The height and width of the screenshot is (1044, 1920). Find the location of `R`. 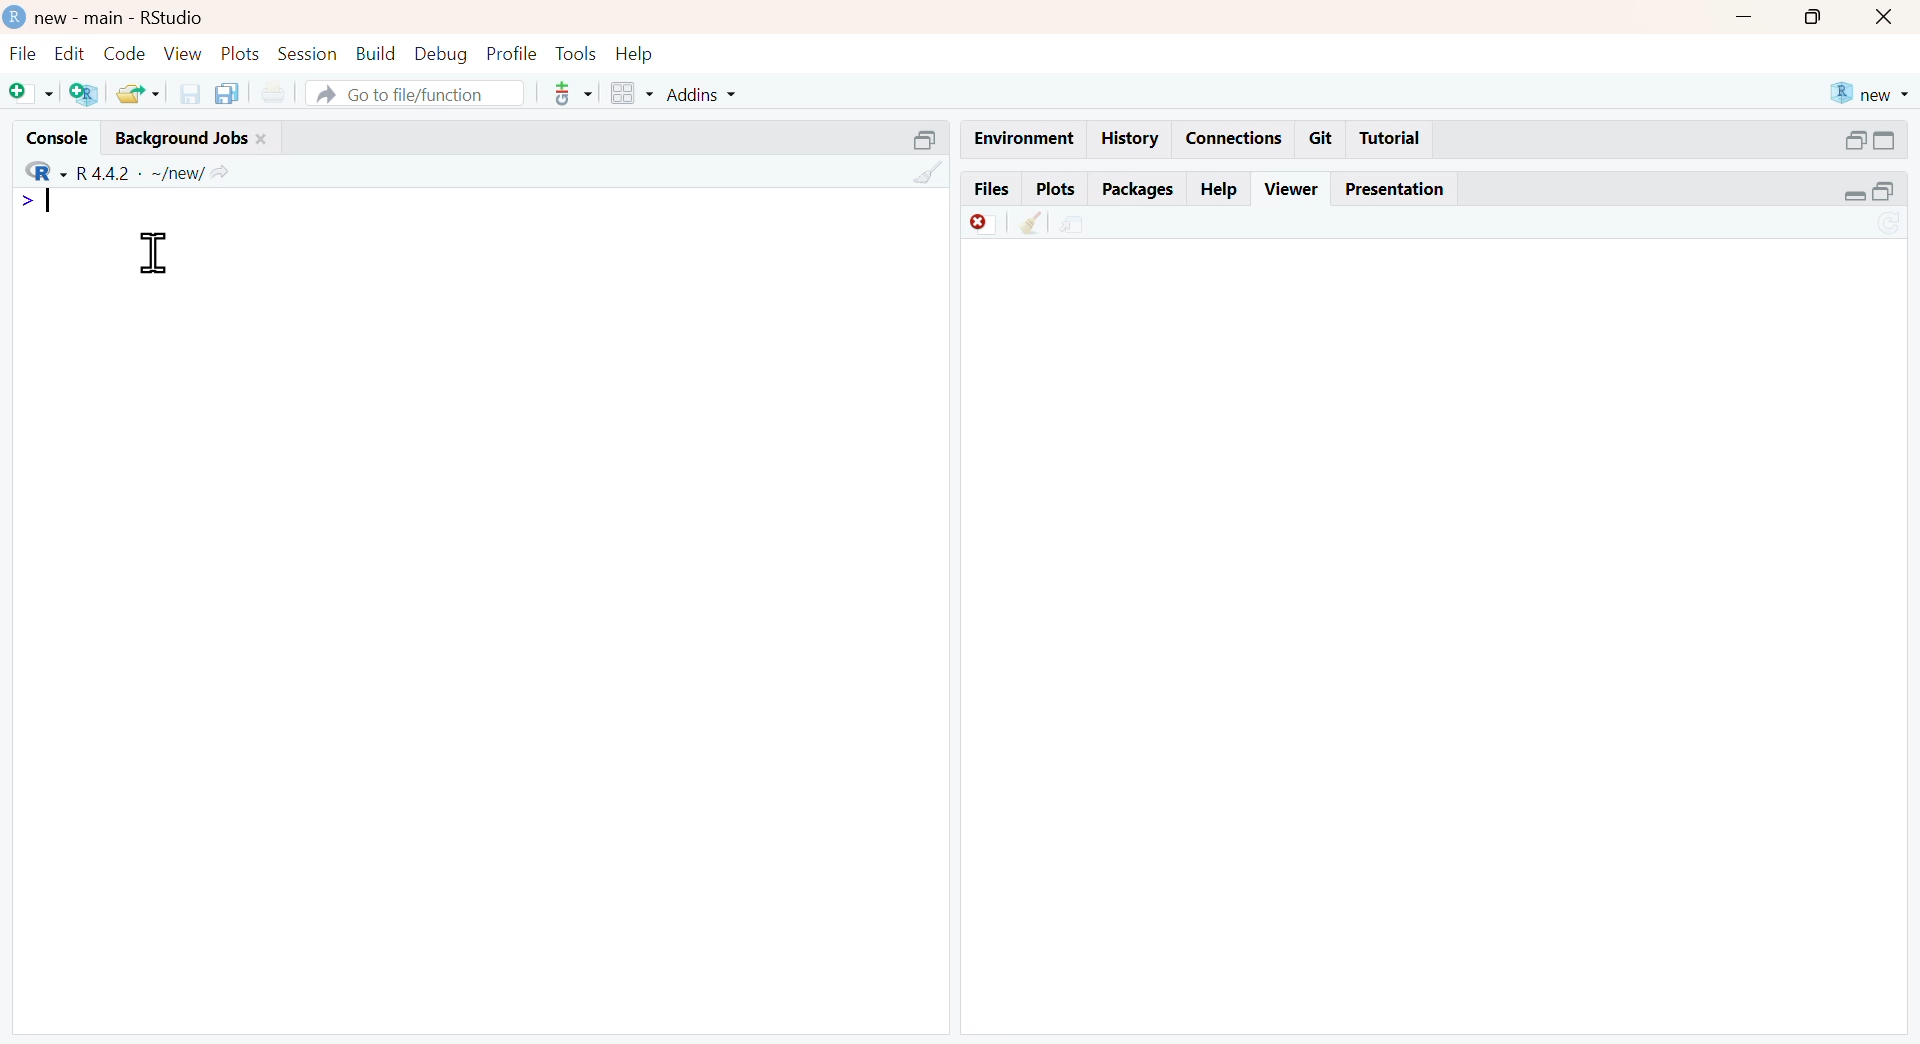

R is located at coordinates (48, 170).